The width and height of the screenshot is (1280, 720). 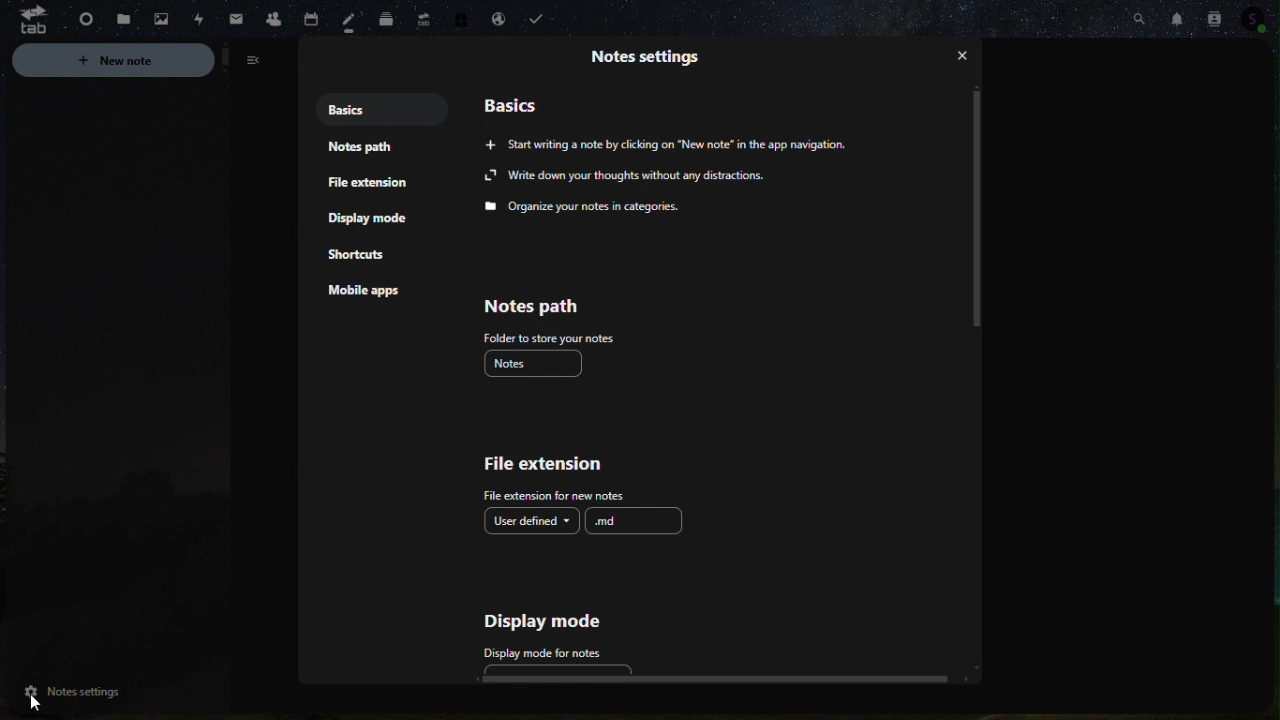 I want to click on deck, so click(x=386, y=17).